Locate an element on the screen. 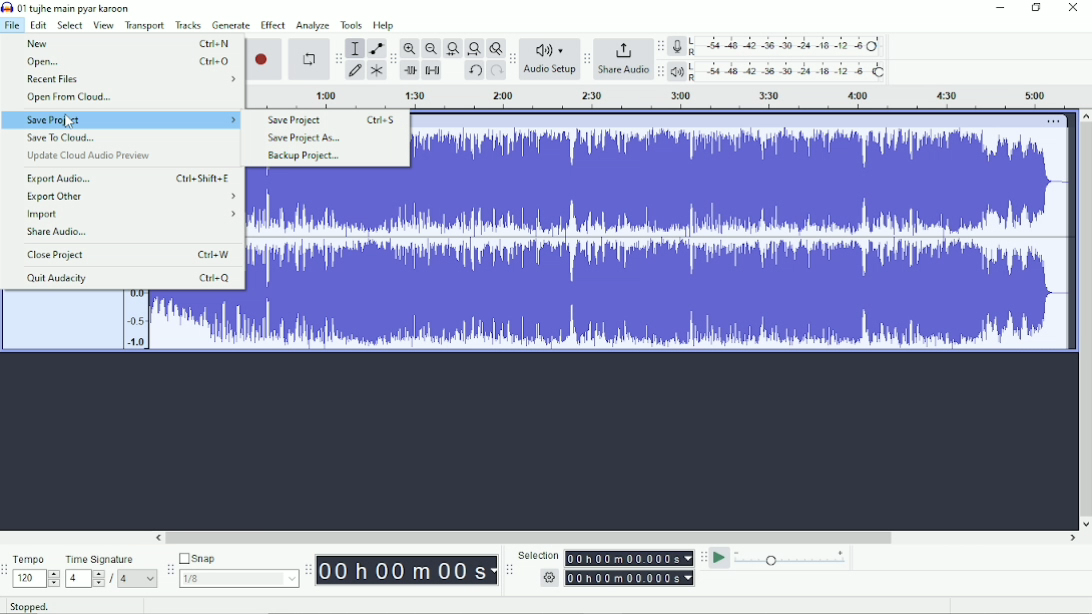 The height and width of the screenshot is (614, 1092). Playback speed is located at coordinates (792, 558).